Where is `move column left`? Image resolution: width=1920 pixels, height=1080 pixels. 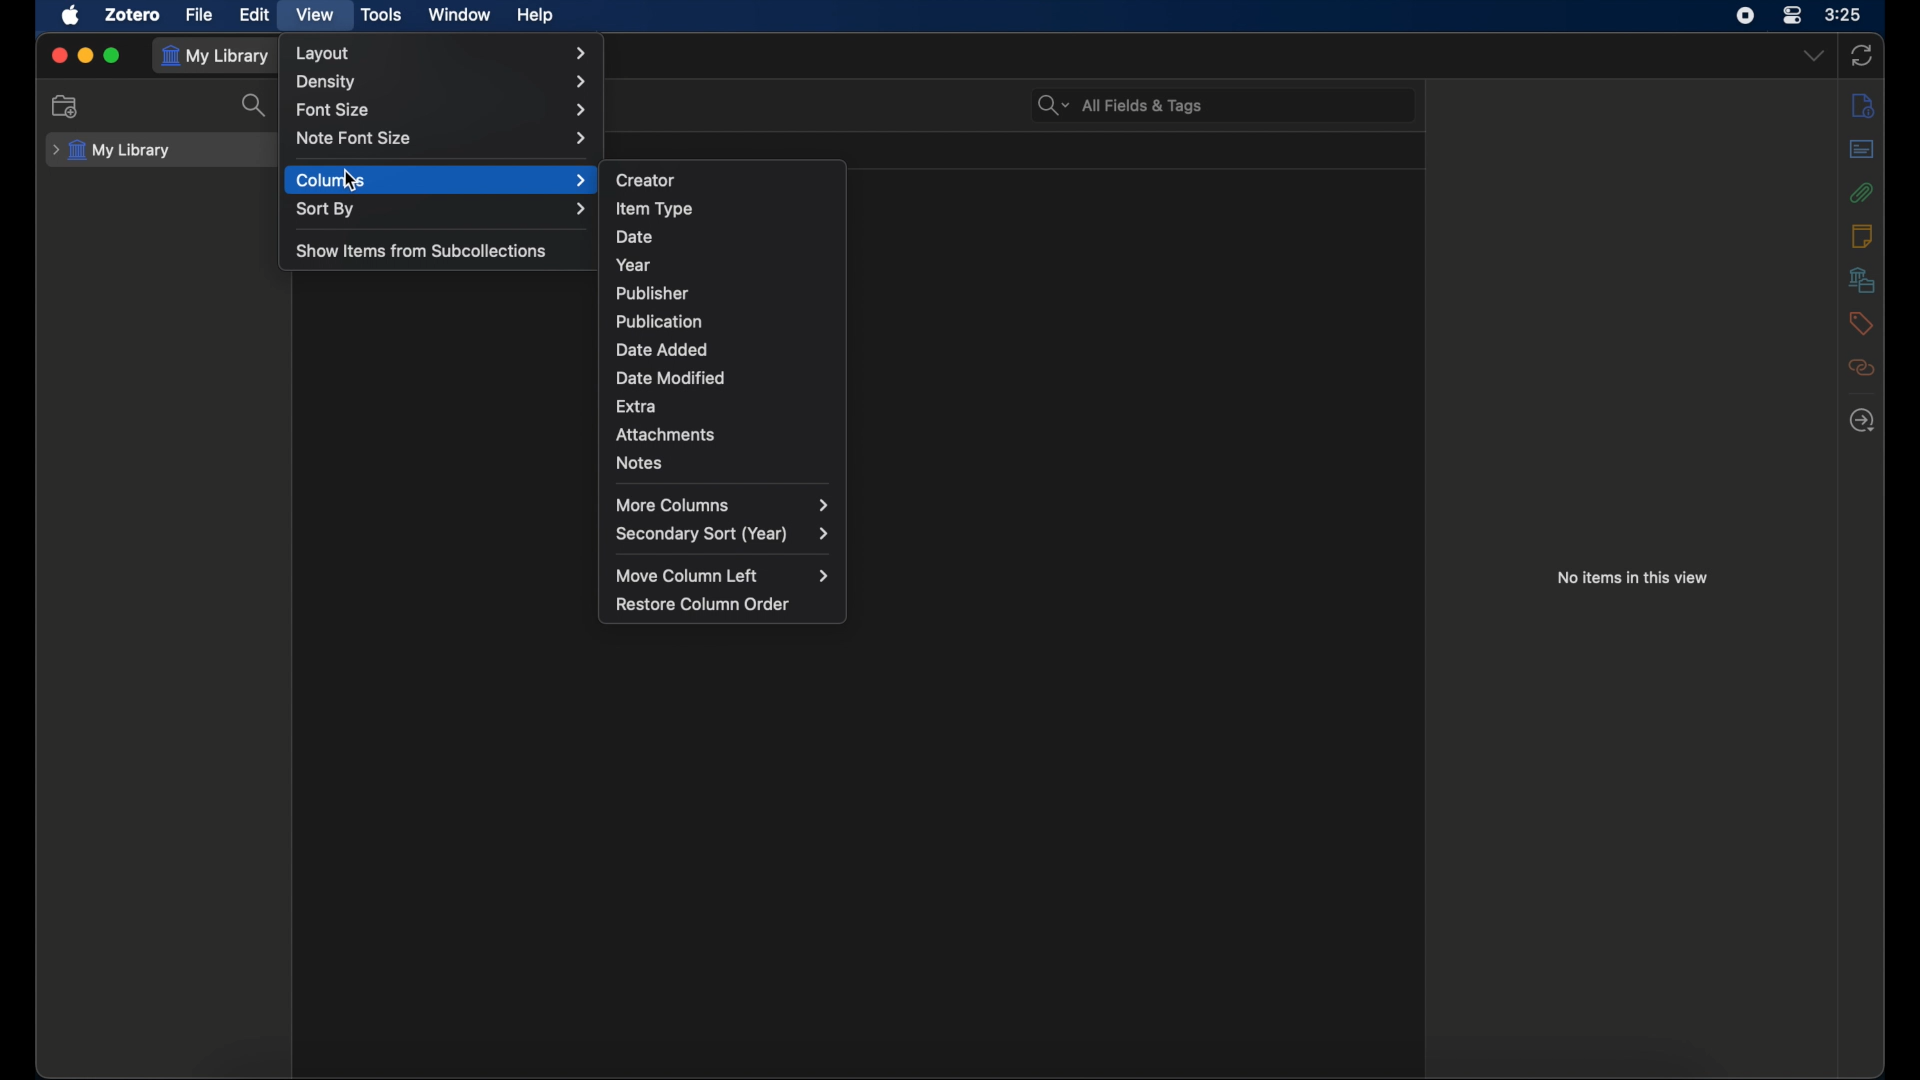 move column left is located at coordinates (722, 575).